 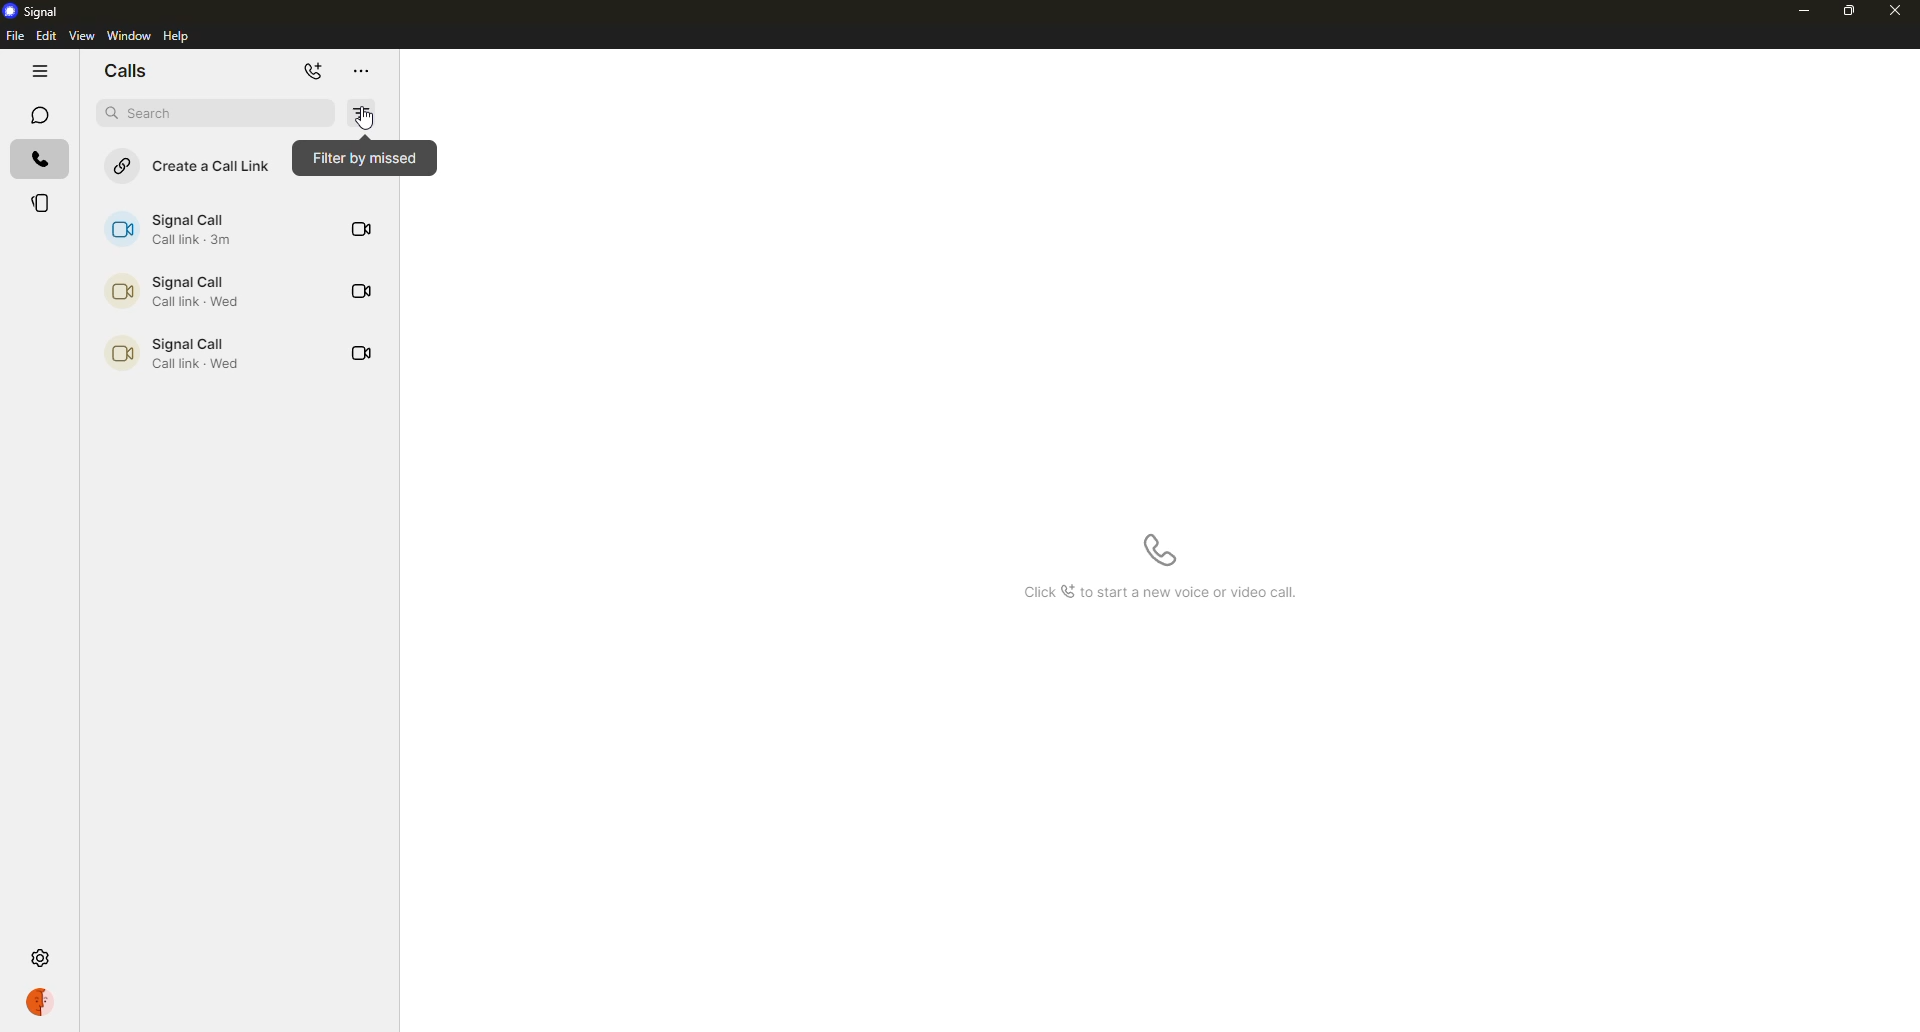 What do you see at coordinates (177, 290) in the screenshot?
I see `` at bounding box center [177, 290].